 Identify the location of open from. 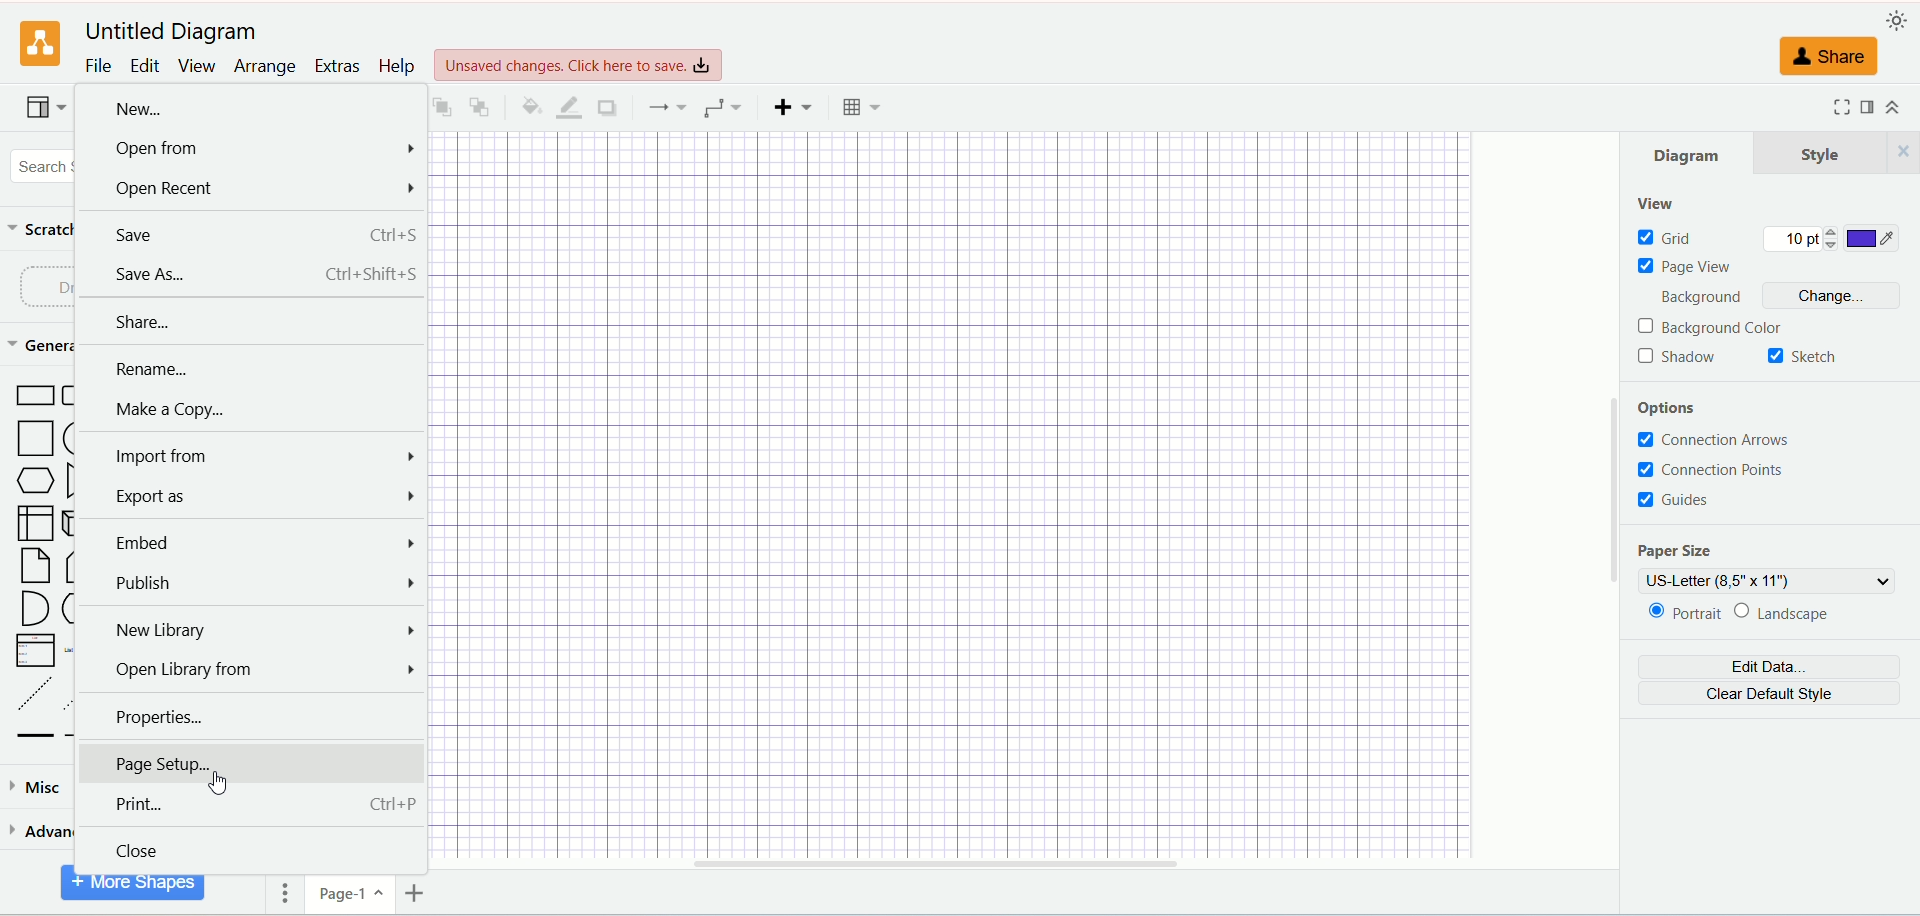
(249, 151).